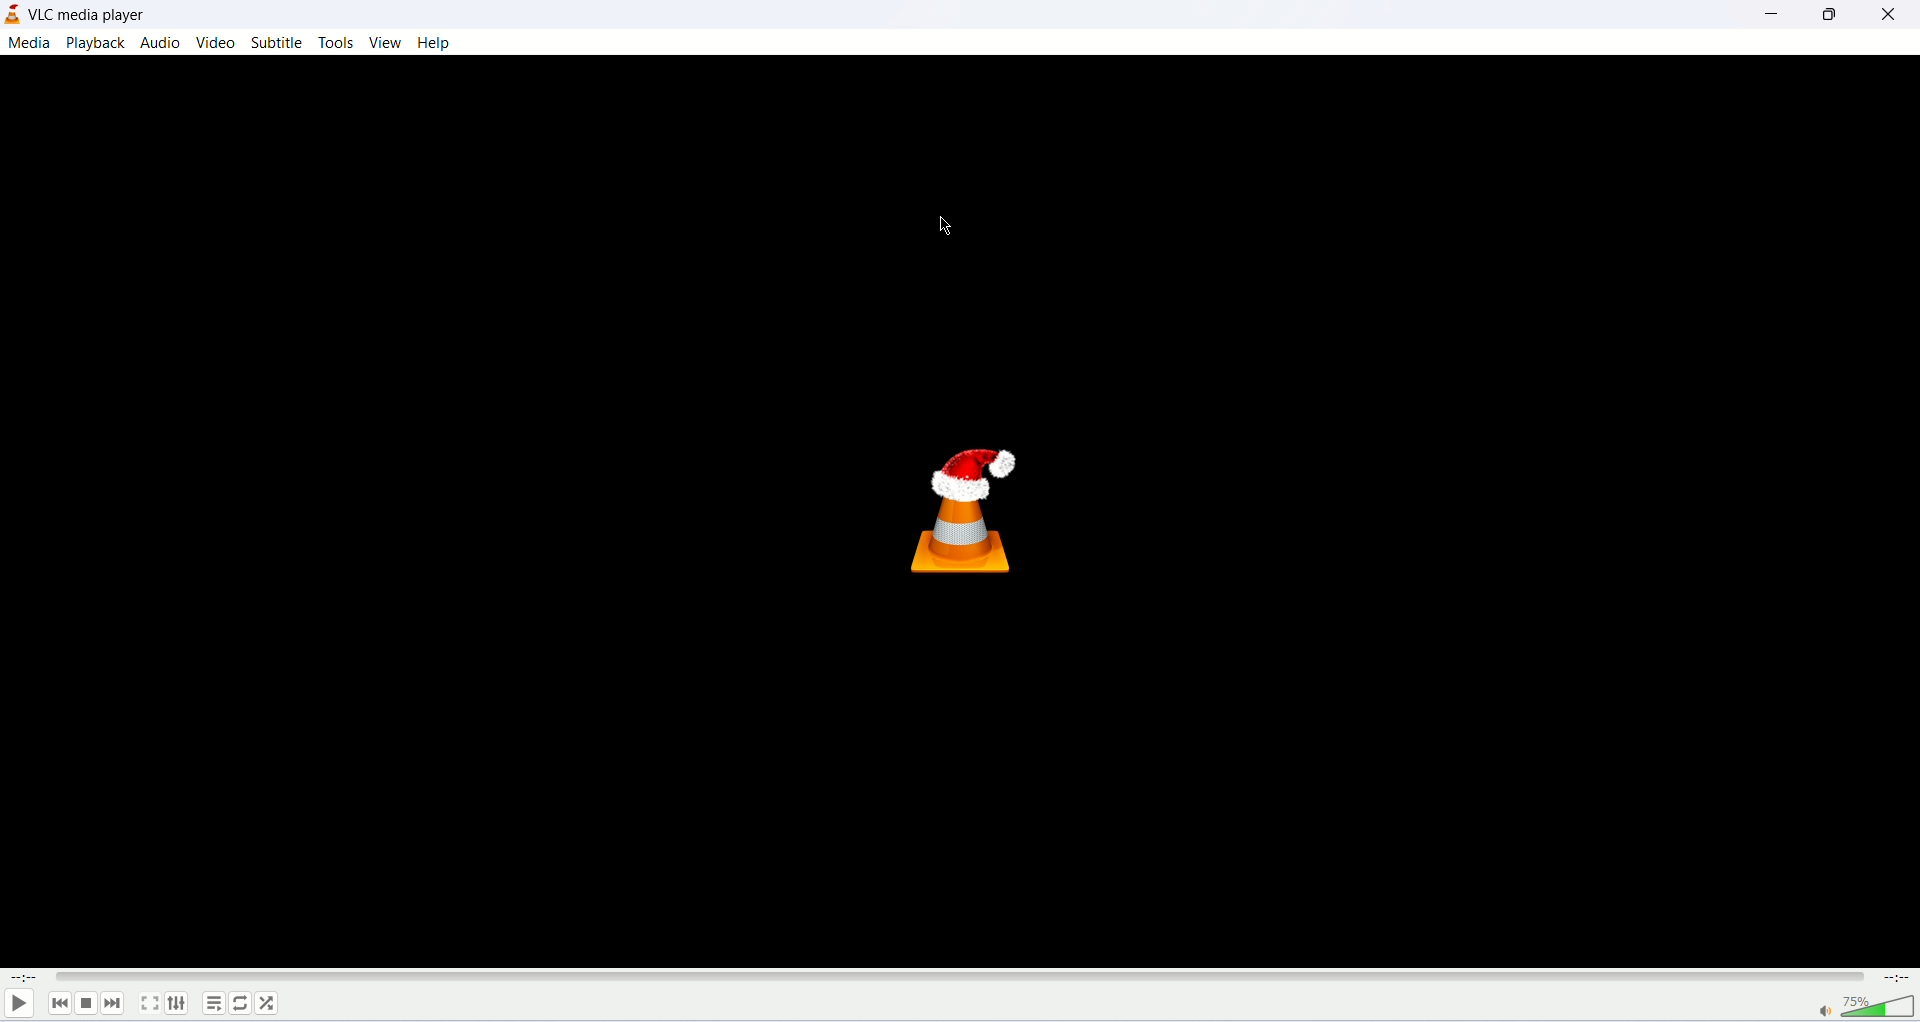 The width and height of the screenshot is (1920, 1022). I want to click on total time, so click(1897, 976).